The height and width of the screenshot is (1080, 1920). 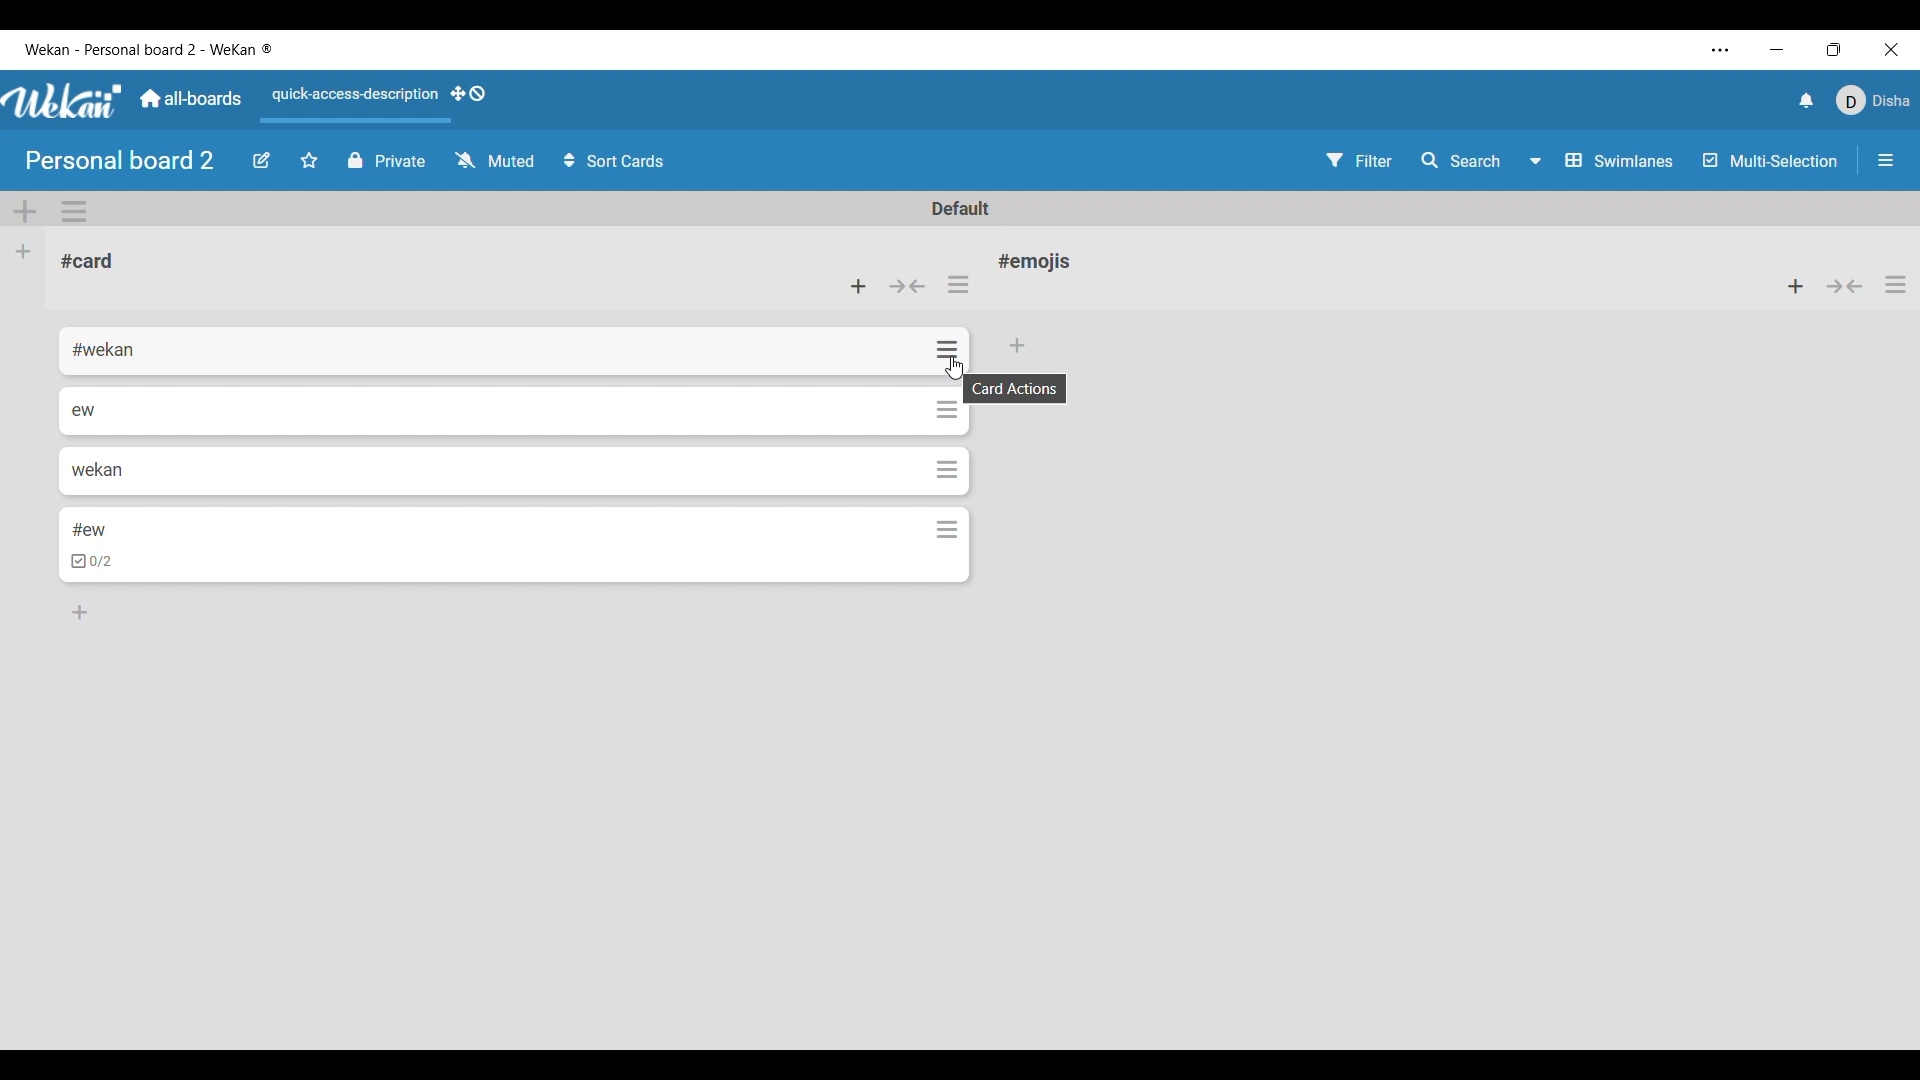 What do you see at coordinates (614, 160) in the screenshot?
I see `Sort card options` at bounding box center [614, 160].